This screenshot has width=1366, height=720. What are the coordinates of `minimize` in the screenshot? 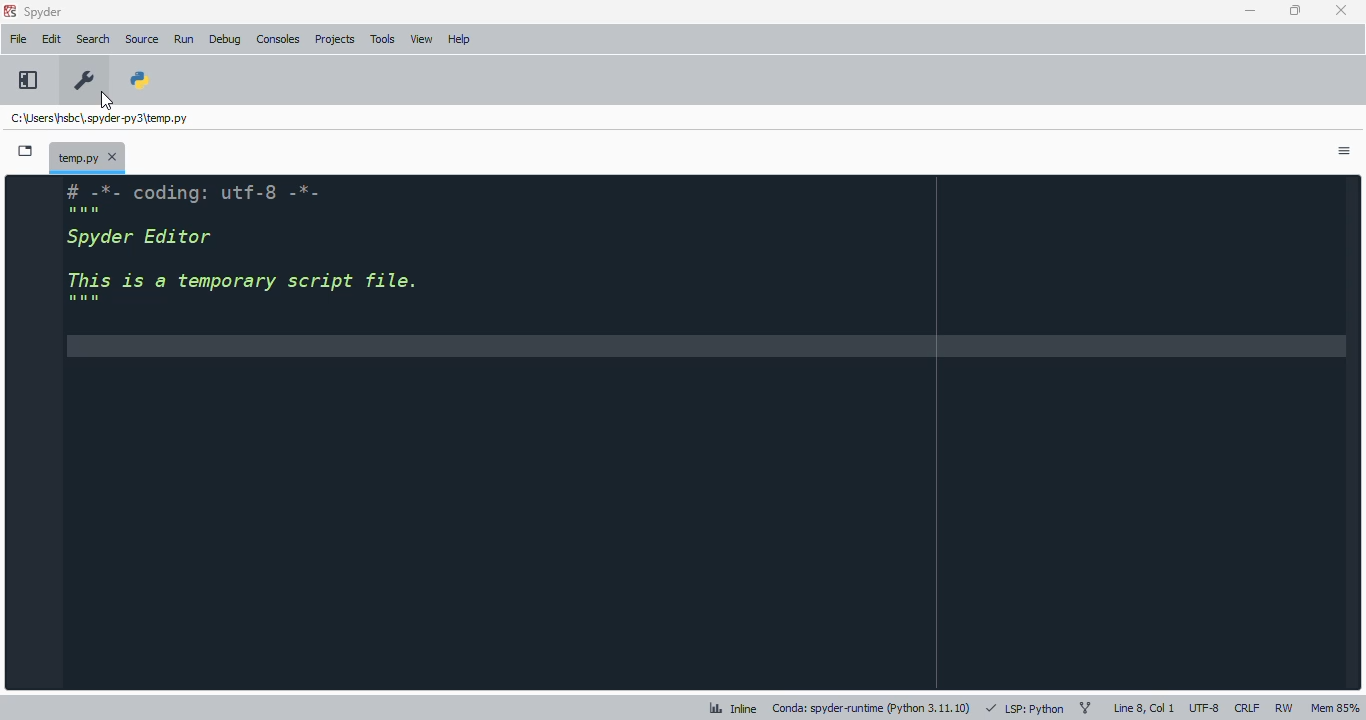 It's located at (1252, 11).